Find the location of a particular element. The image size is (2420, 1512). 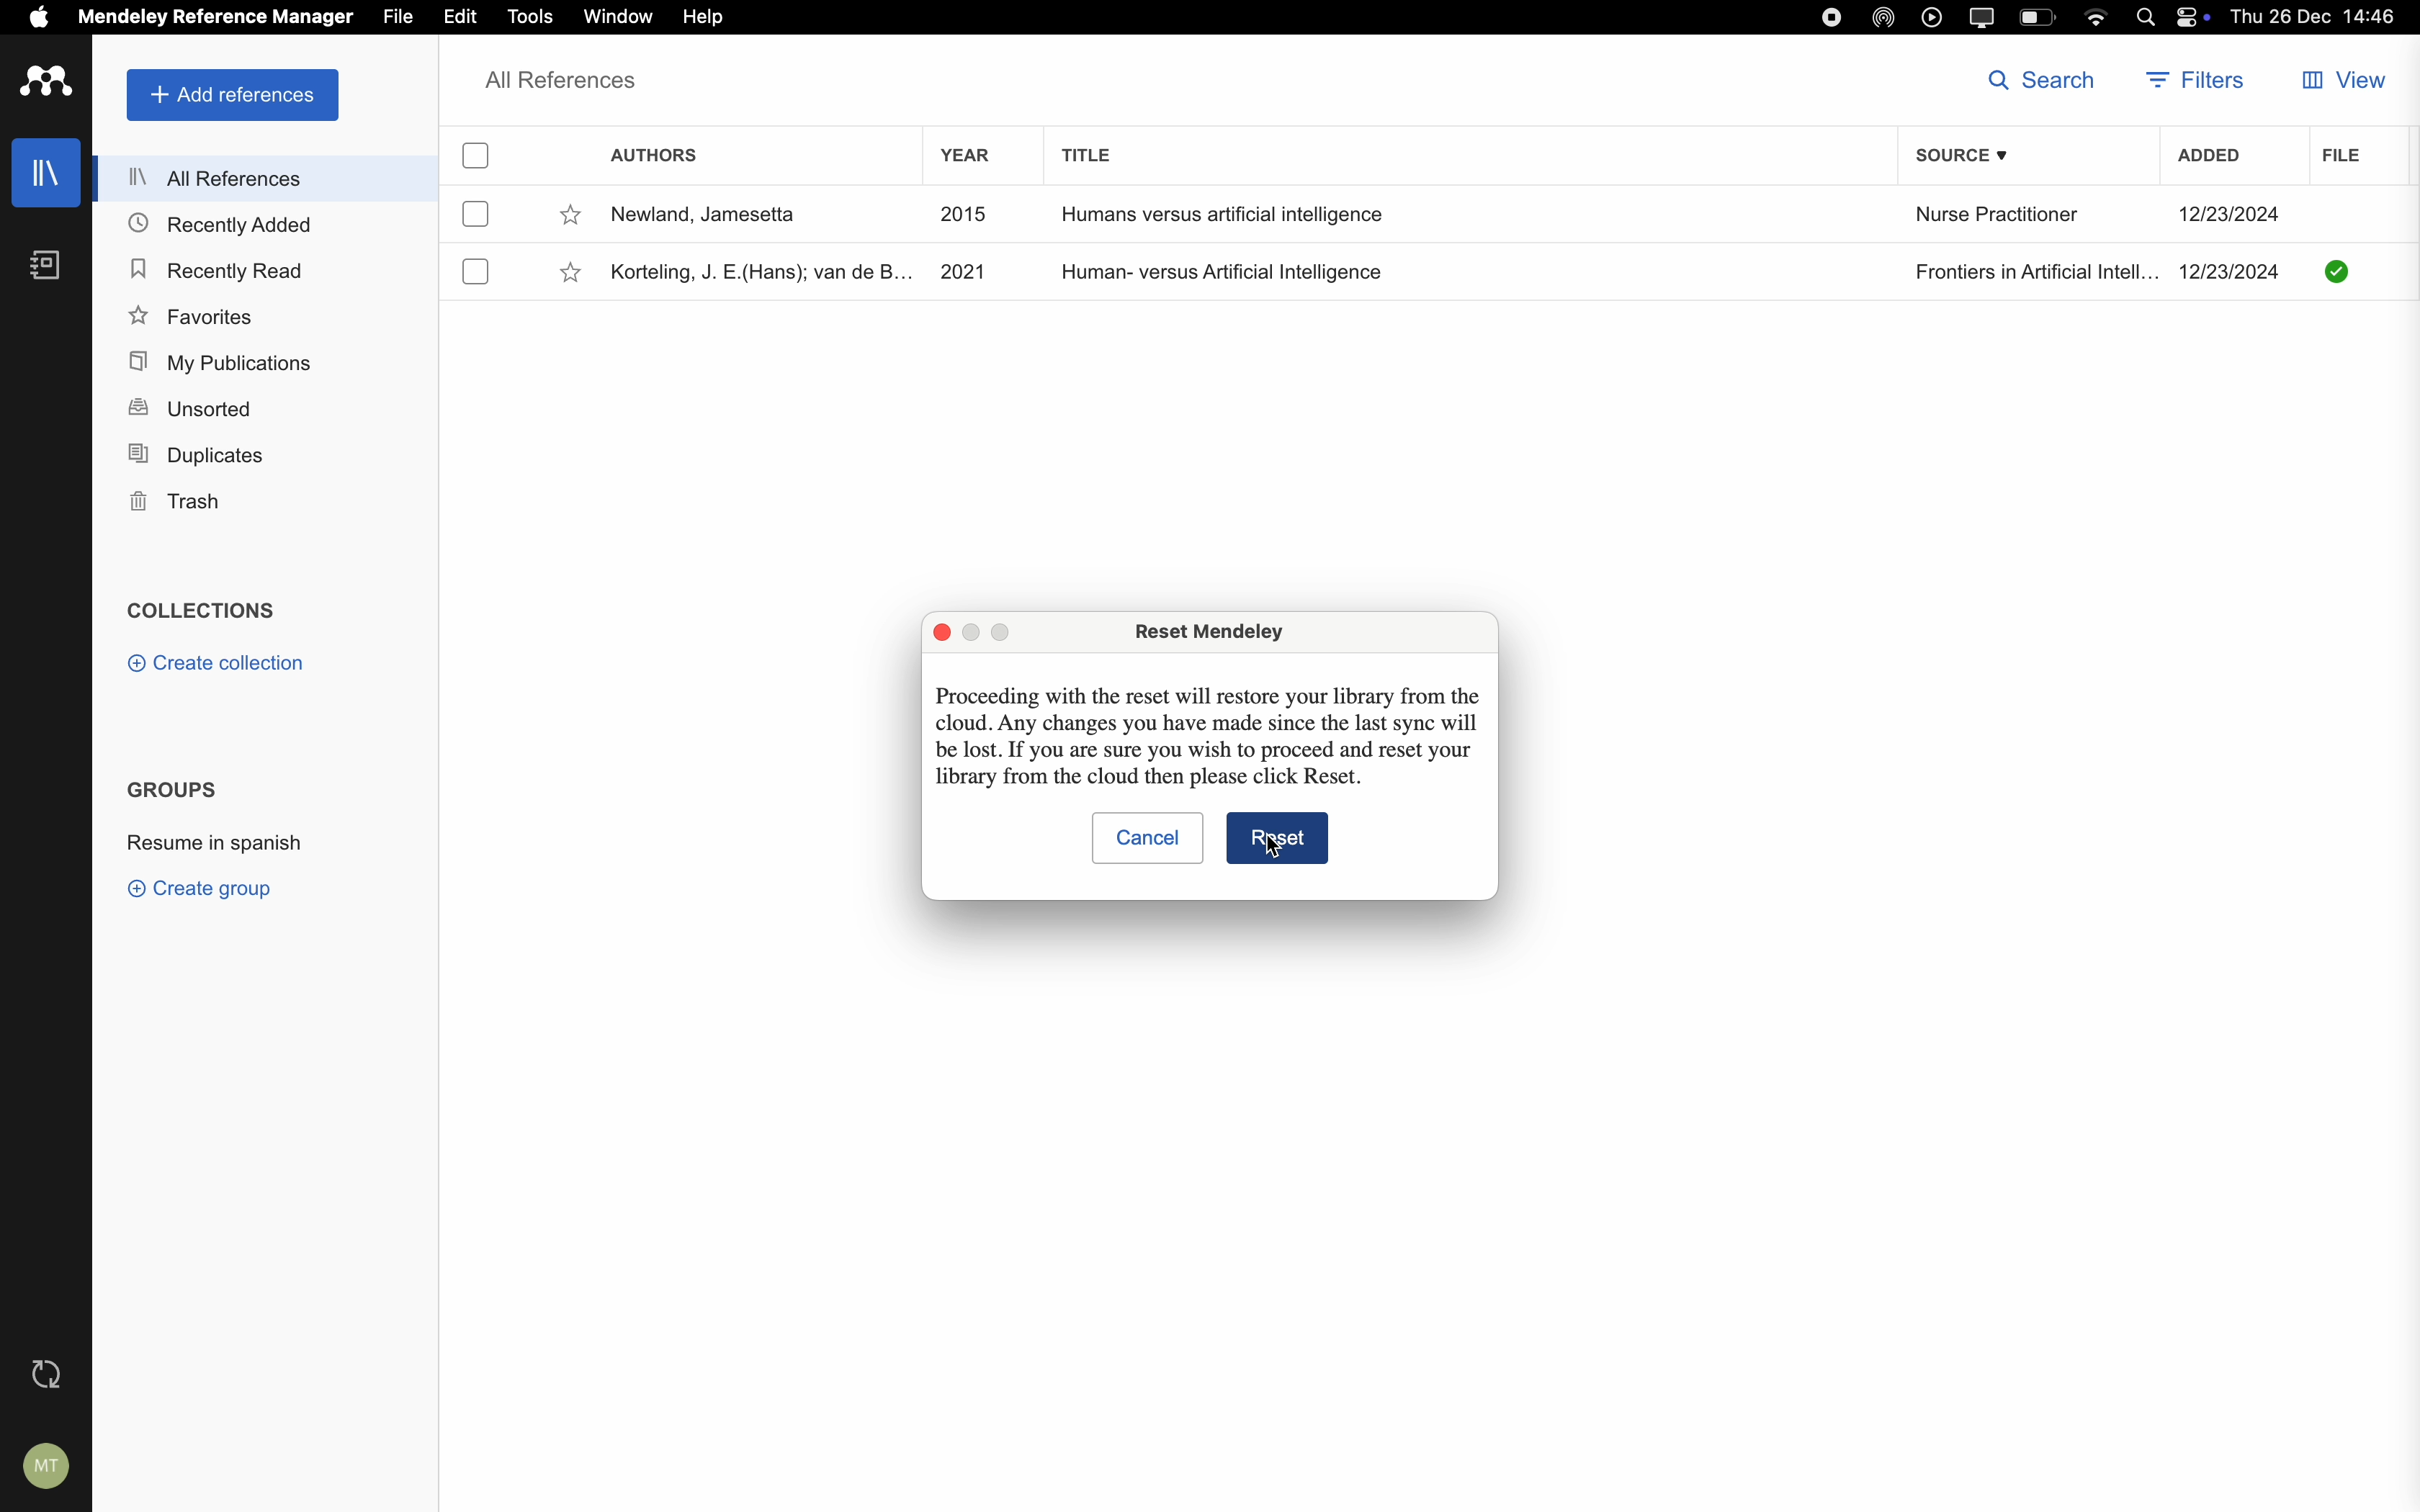

window is located at coordinates (616, 16).